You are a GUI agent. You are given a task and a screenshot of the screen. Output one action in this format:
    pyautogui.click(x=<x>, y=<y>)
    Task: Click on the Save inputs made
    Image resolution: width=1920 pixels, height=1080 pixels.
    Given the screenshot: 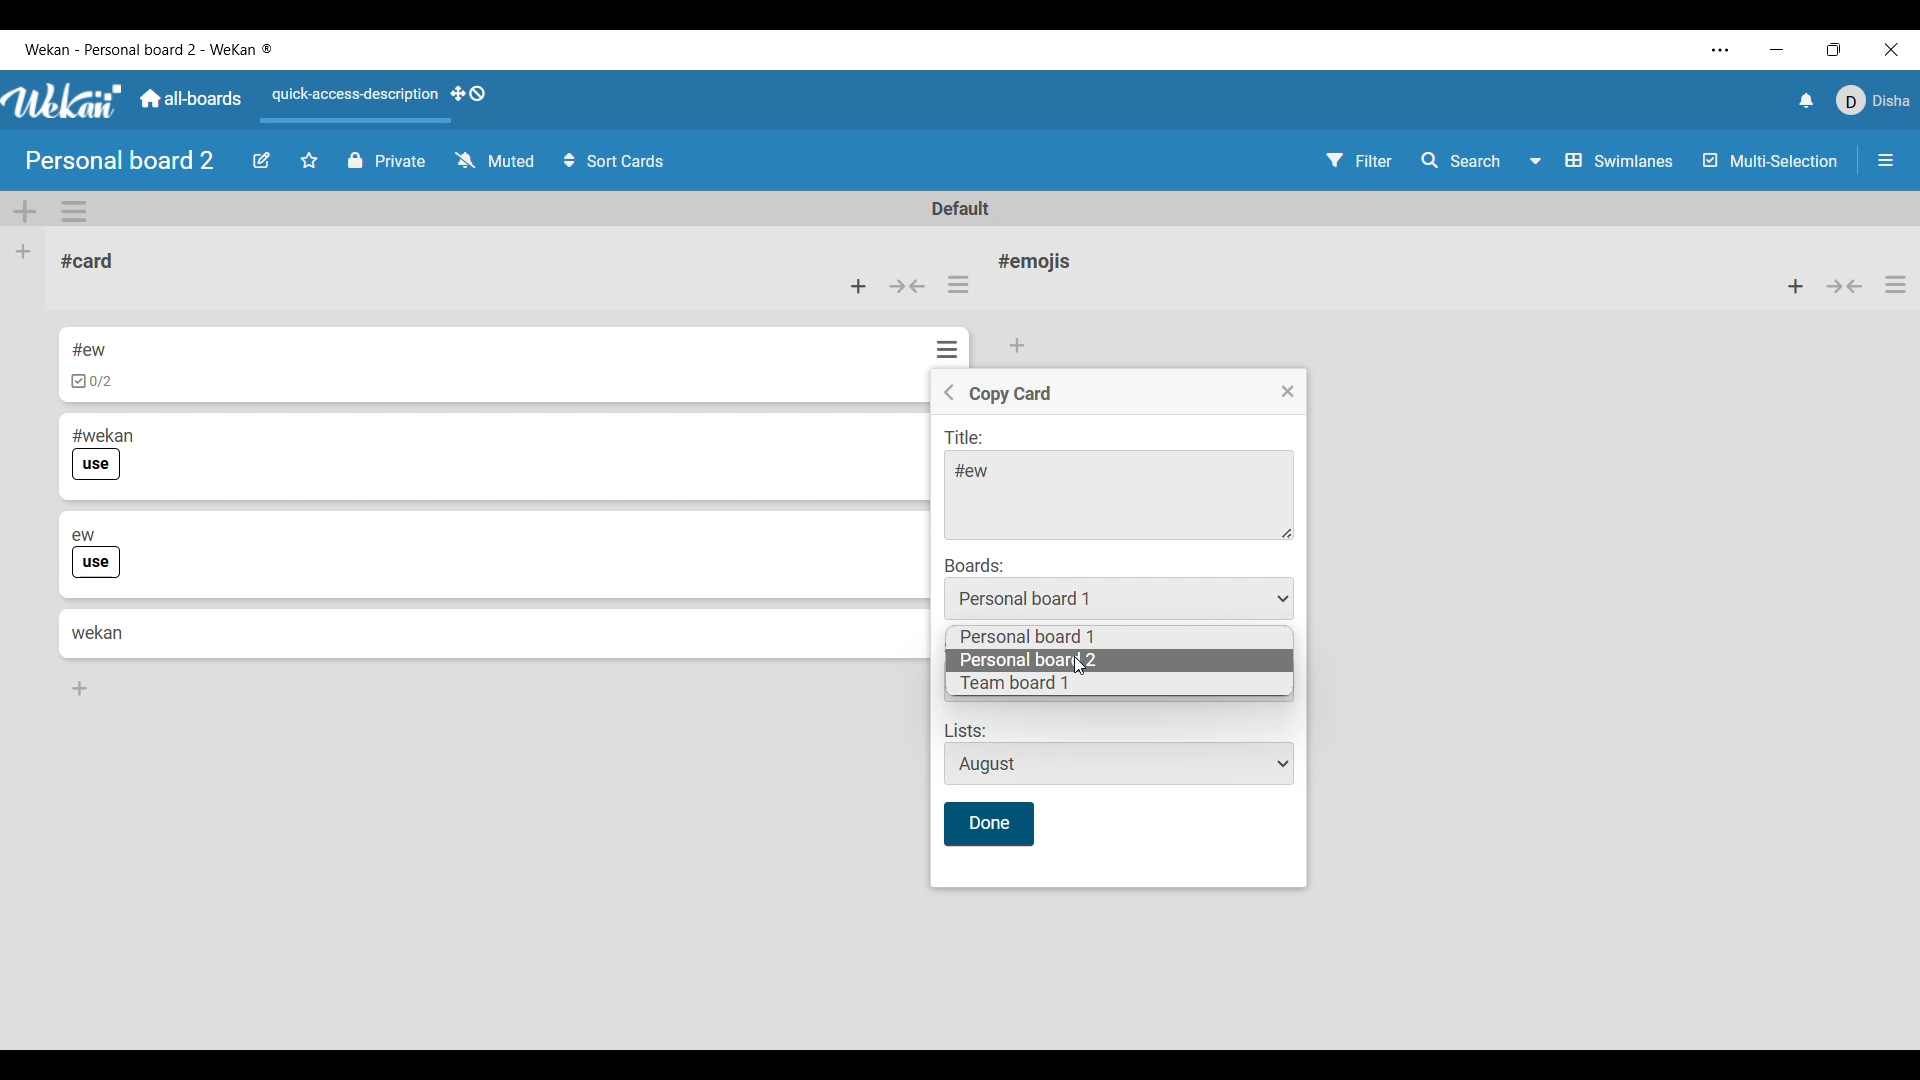 What is the action you would take?
    pyautogui.click(x=988, y=824)
    